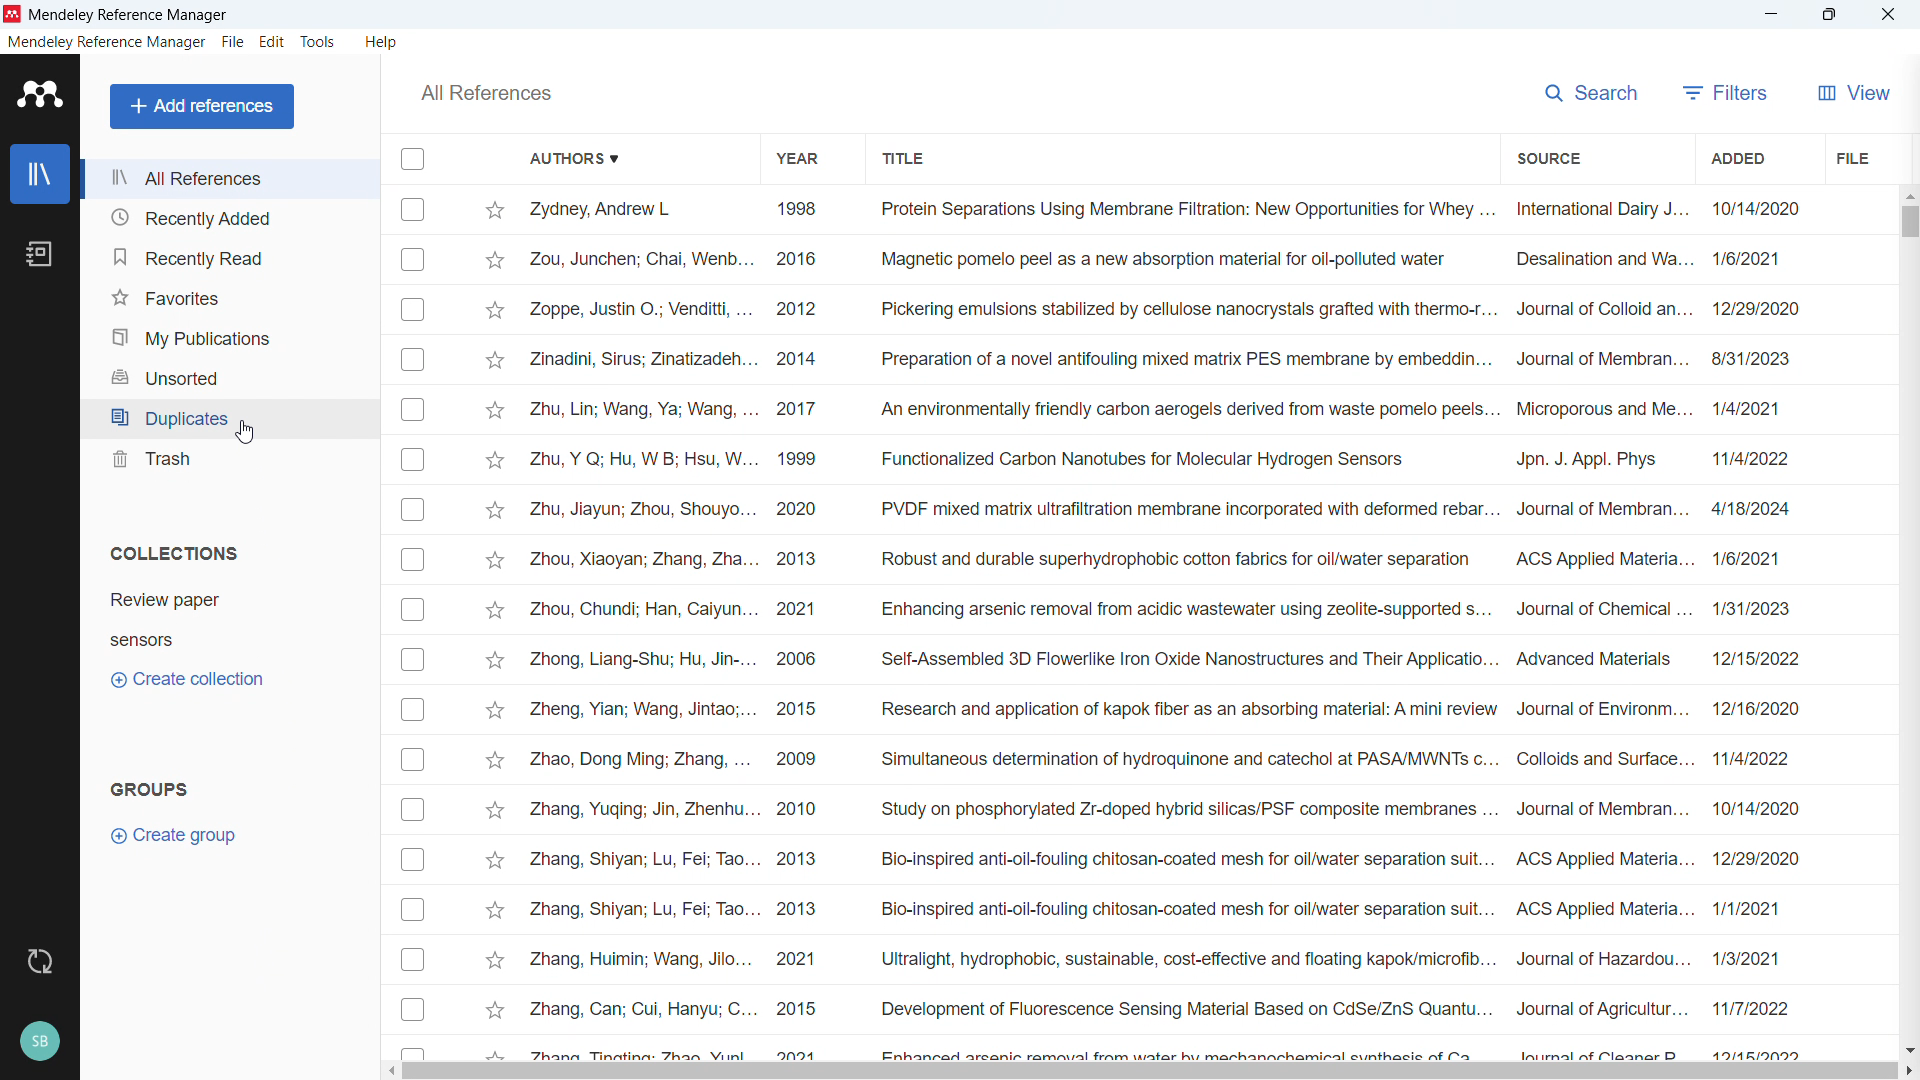 This screenshot has width=1920, height=1080. I want to click on tools, so click(318, 42).